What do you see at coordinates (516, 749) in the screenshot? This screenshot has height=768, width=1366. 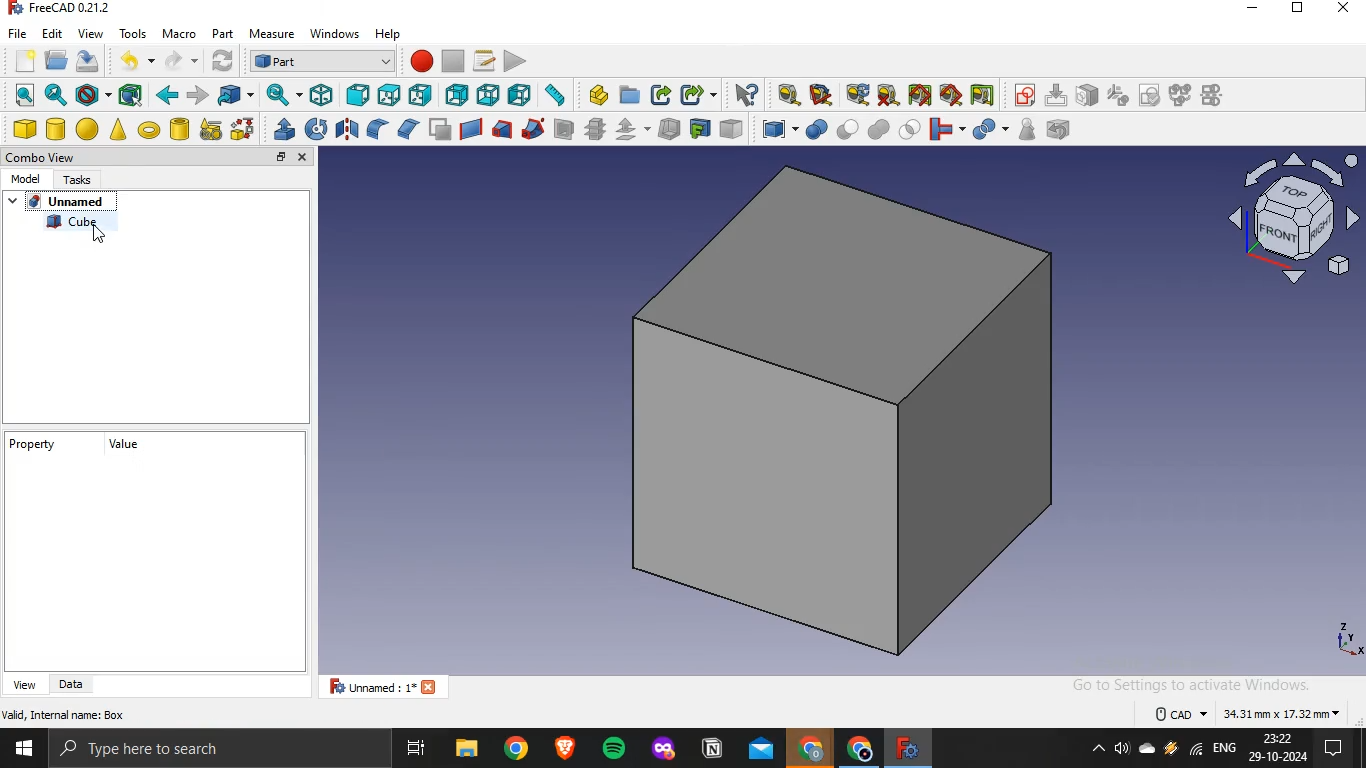 I see `google chrome` at bounding box center [516, 749].